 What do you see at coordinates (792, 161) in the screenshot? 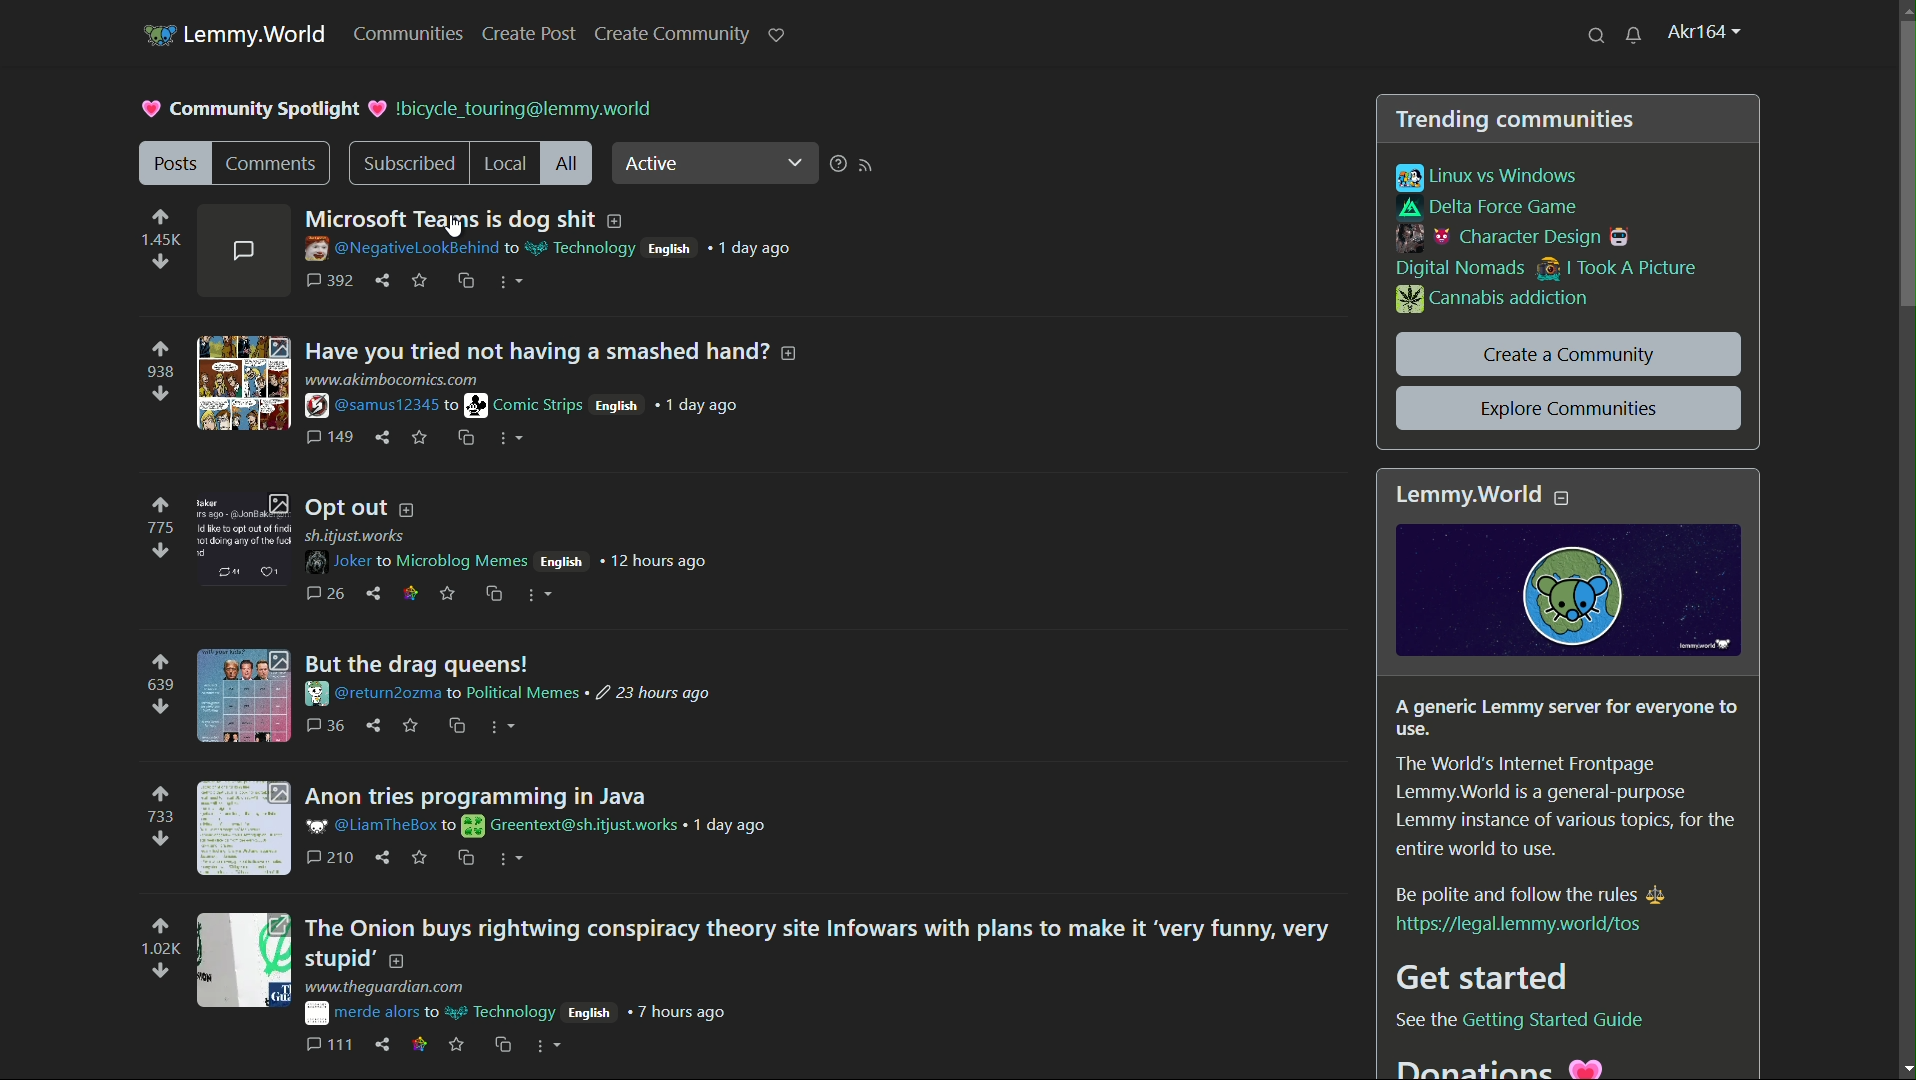
I see `dropdown` at bounding box center [792, 161].